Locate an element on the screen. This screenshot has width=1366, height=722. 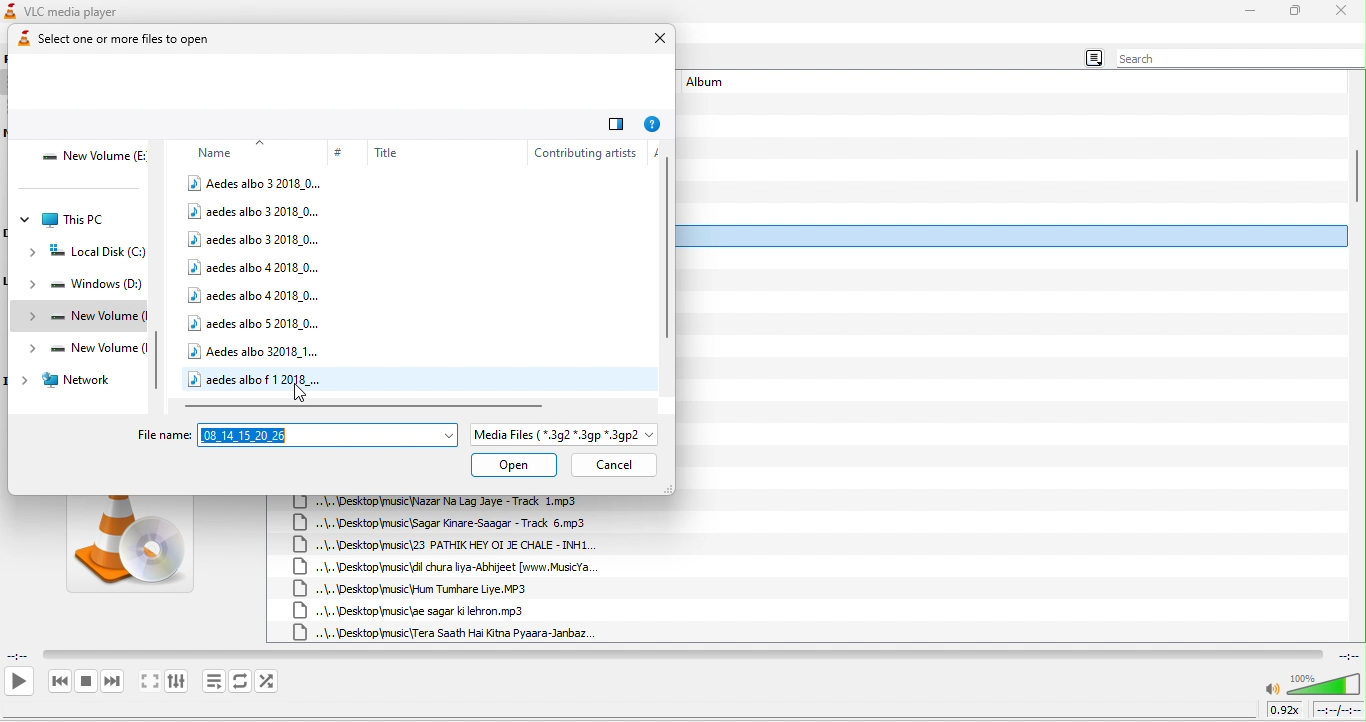
random is located at coordinates (269, 681).